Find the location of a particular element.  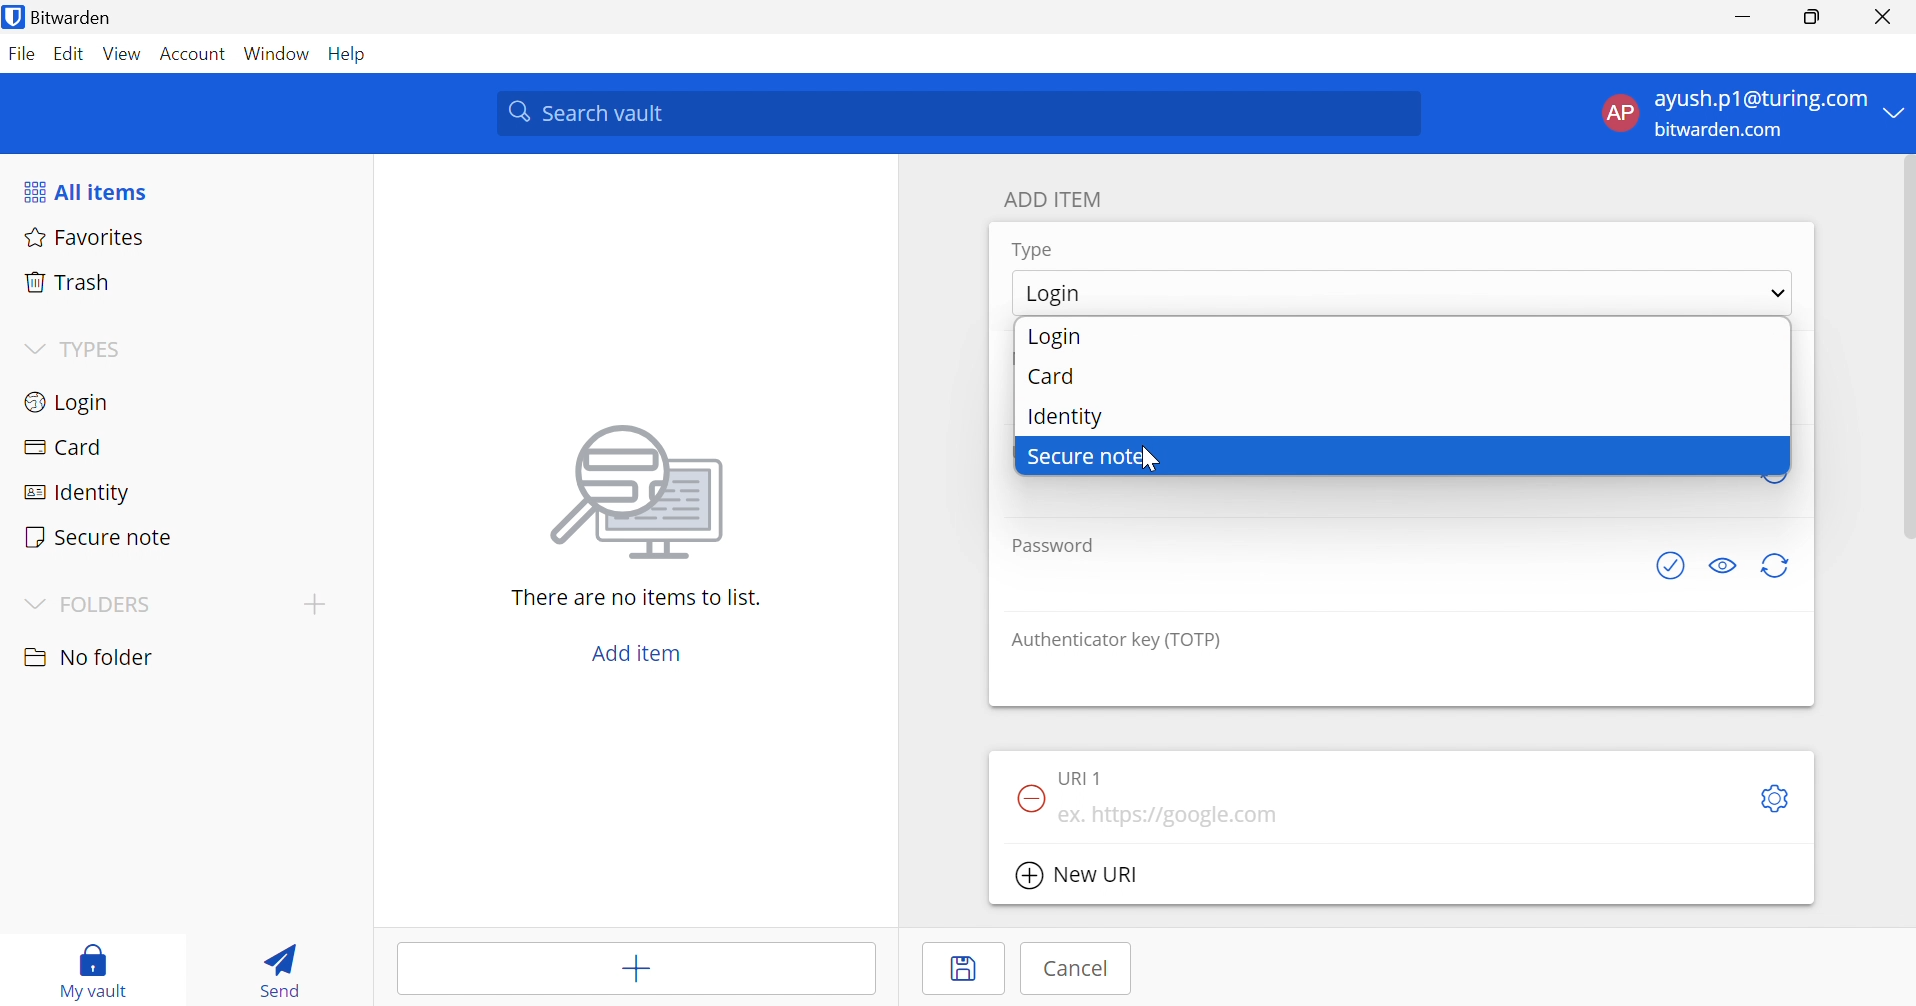

Type is located at coordinates (1034, 250).